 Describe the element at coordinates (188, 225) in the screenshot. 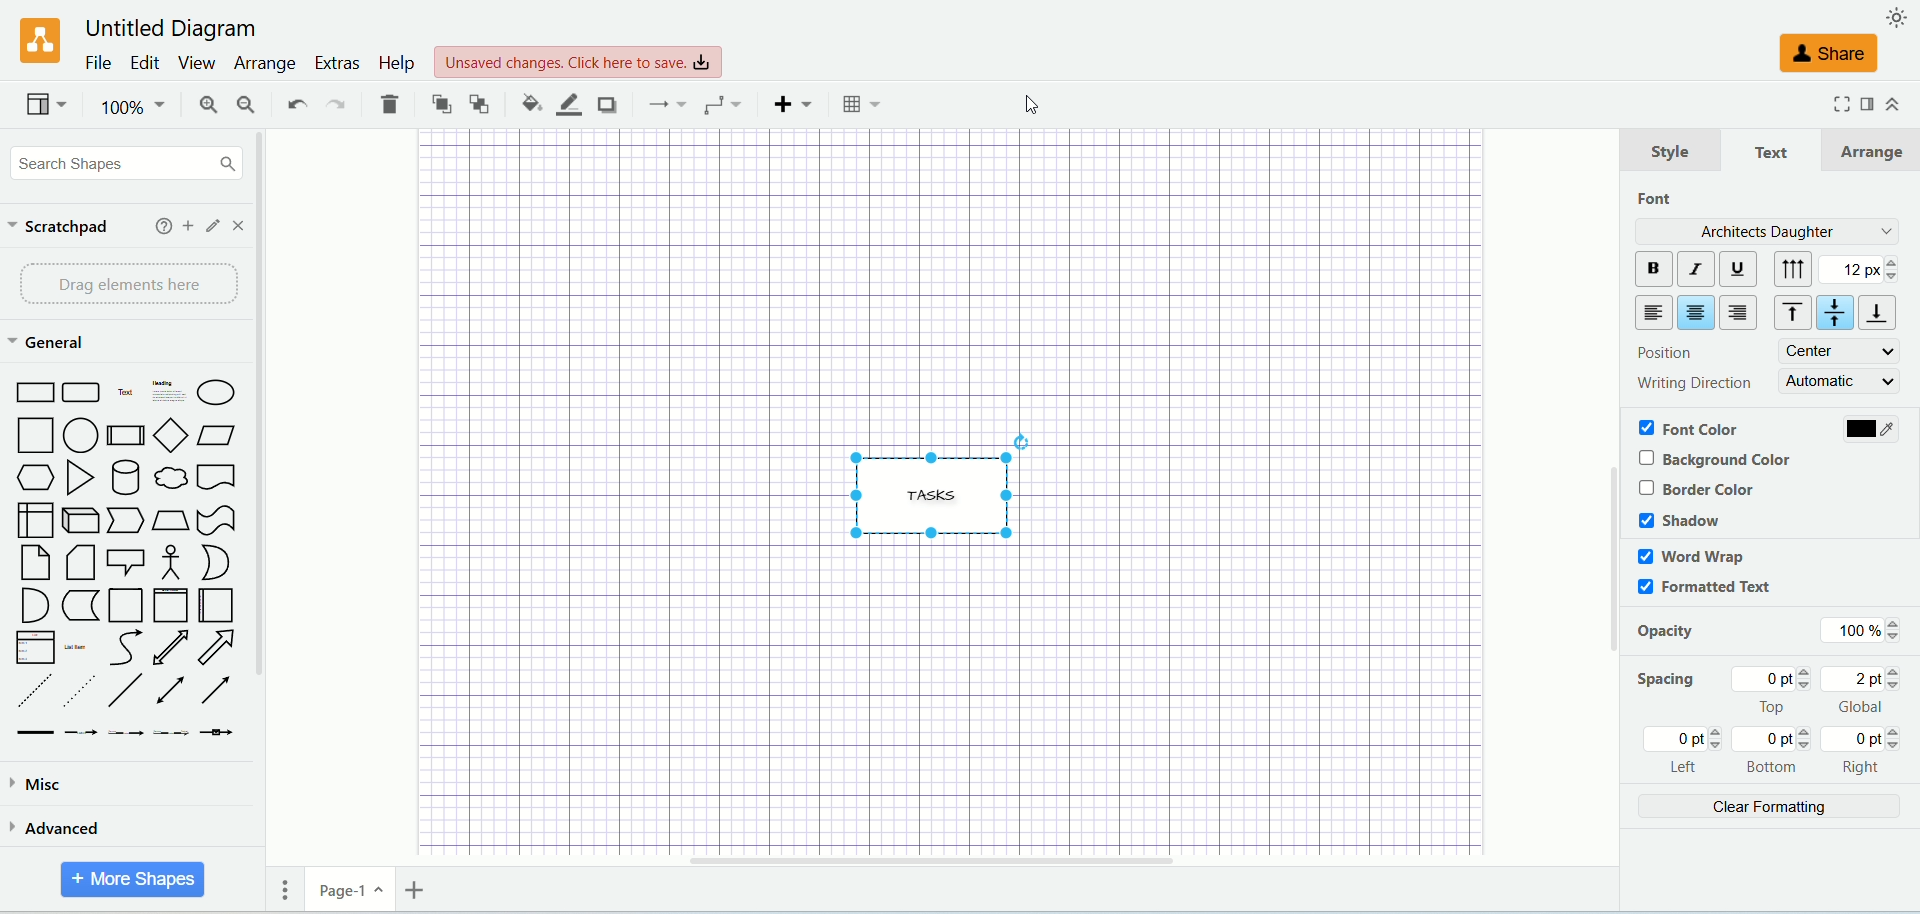

I see `add` at that location.